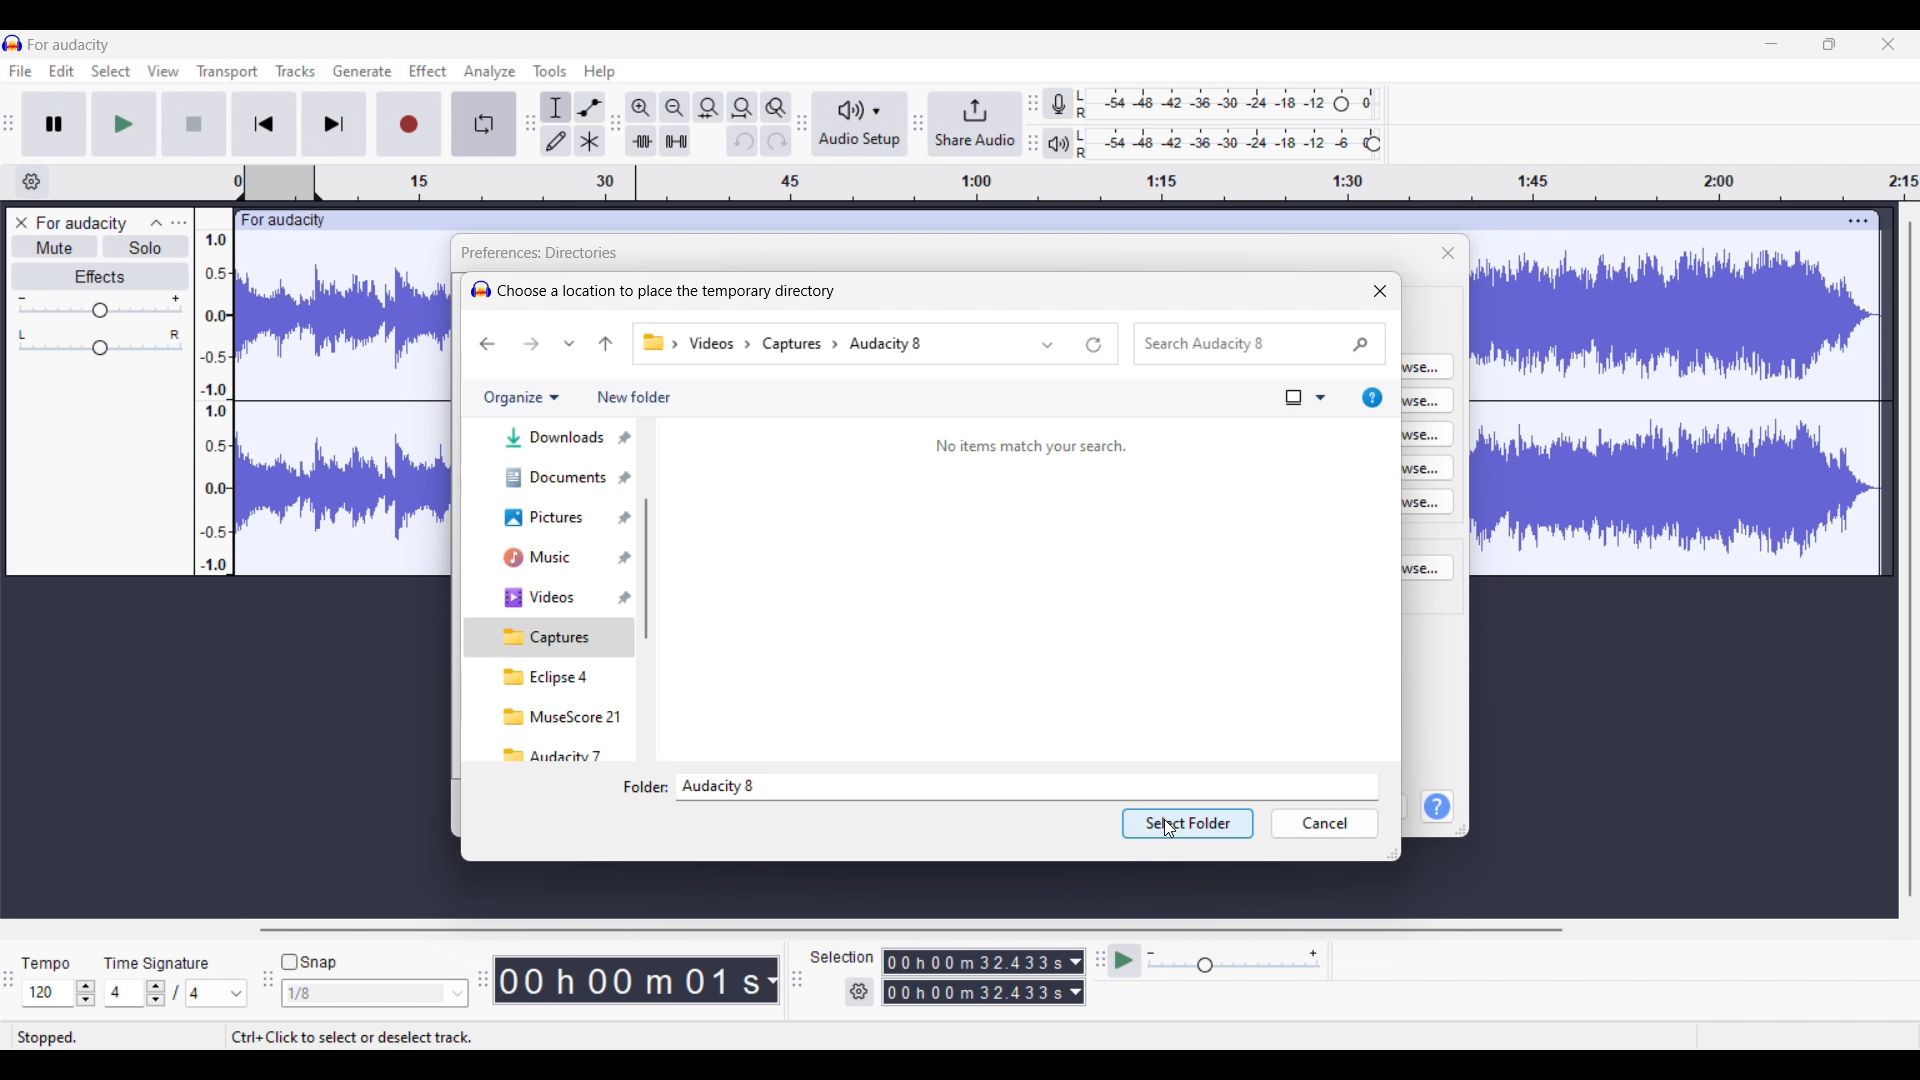 The height and width of the screenshot is (1080, 1920). I want to click on Current timestamp of track, so click(628, 980).